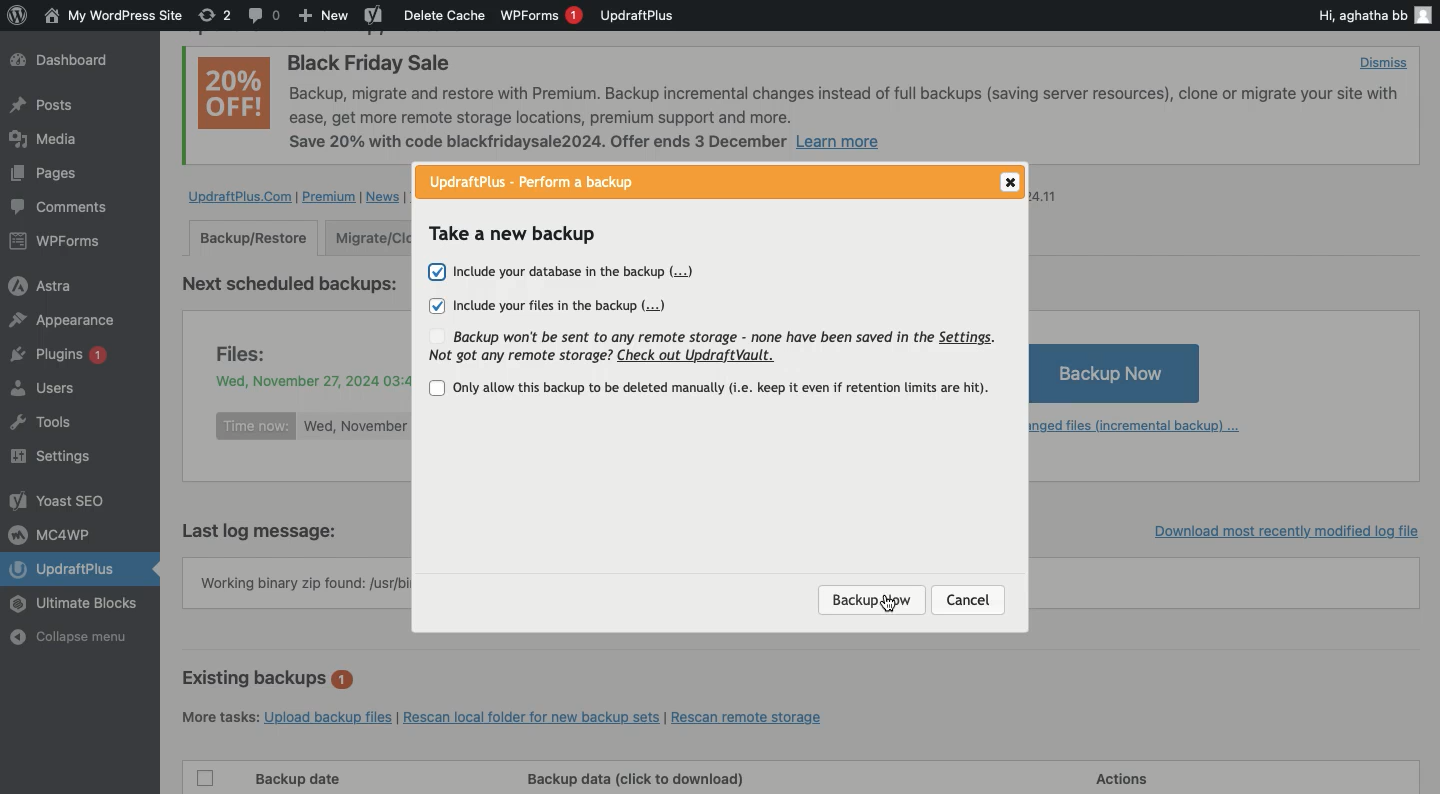 Image resolution: width=1440 pixels, height=794 pixels. I want to click on Take a new backup, so click(515, 236).